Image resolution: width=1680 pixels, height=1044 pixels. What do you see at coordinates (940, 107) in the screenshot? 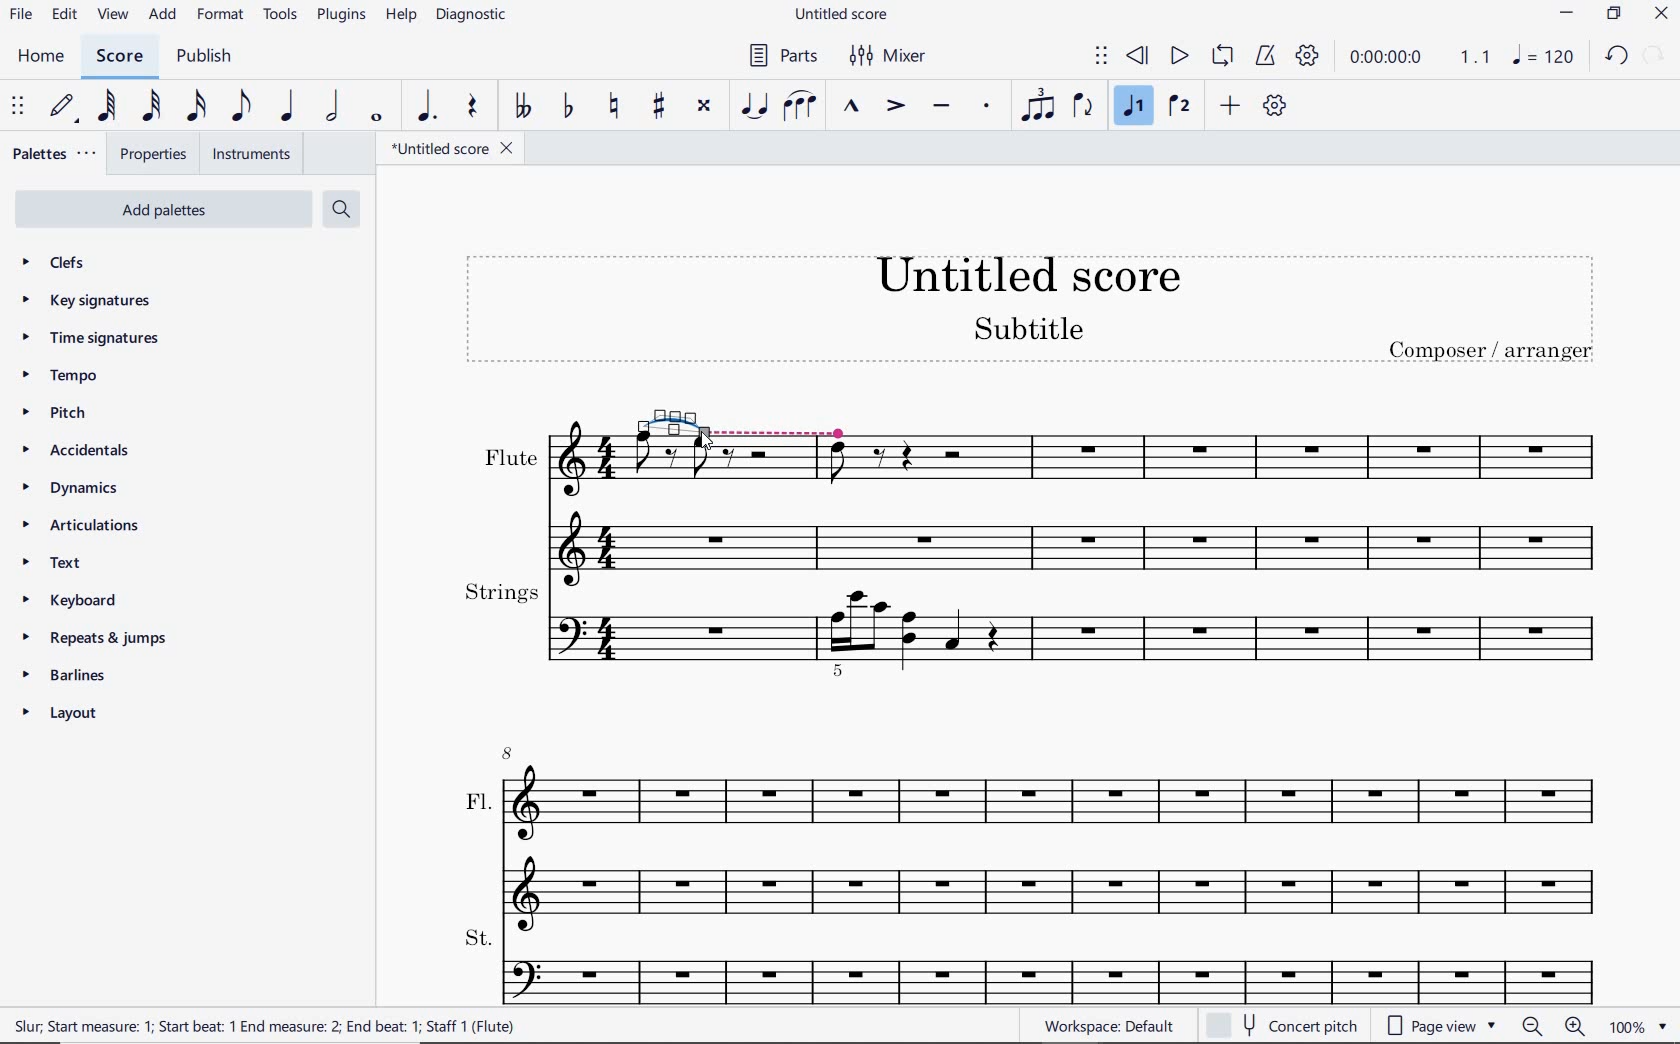
I see `TENUTO` at bounding box center [940, 107].